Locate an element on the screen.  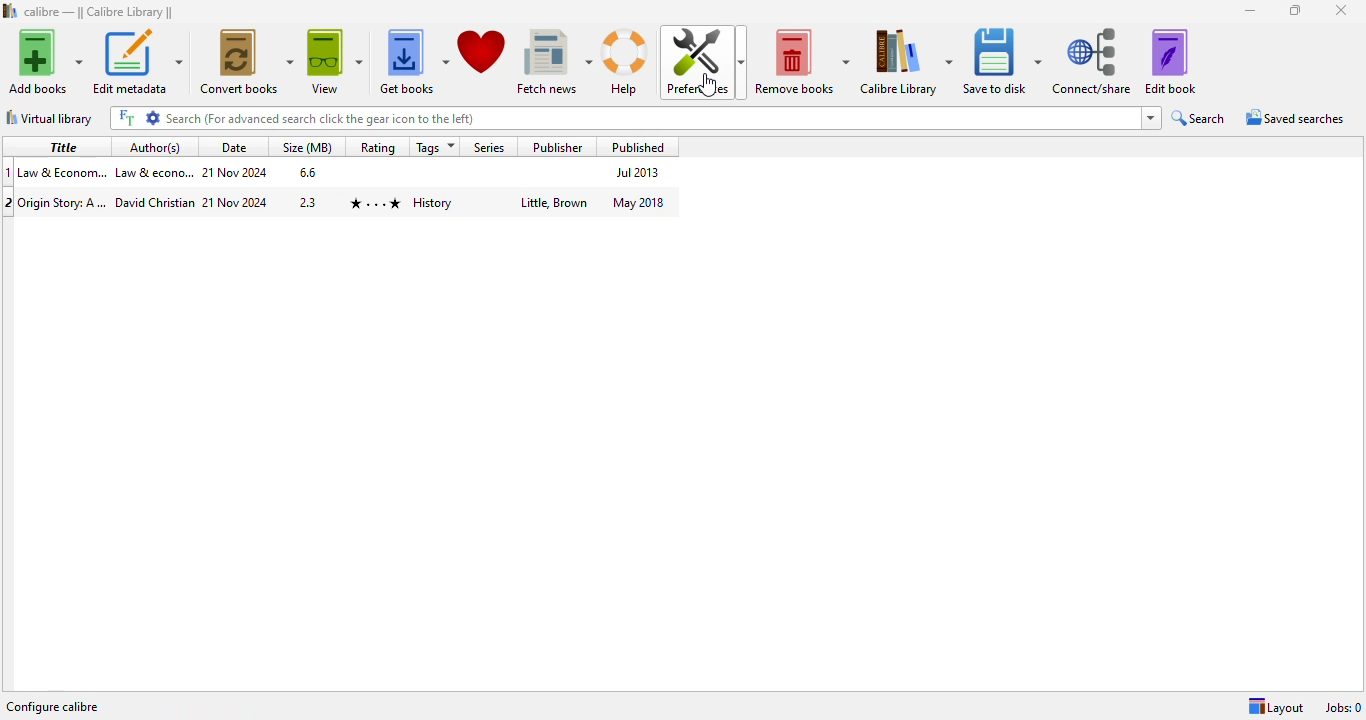
series is located at coordinates (487, 147).